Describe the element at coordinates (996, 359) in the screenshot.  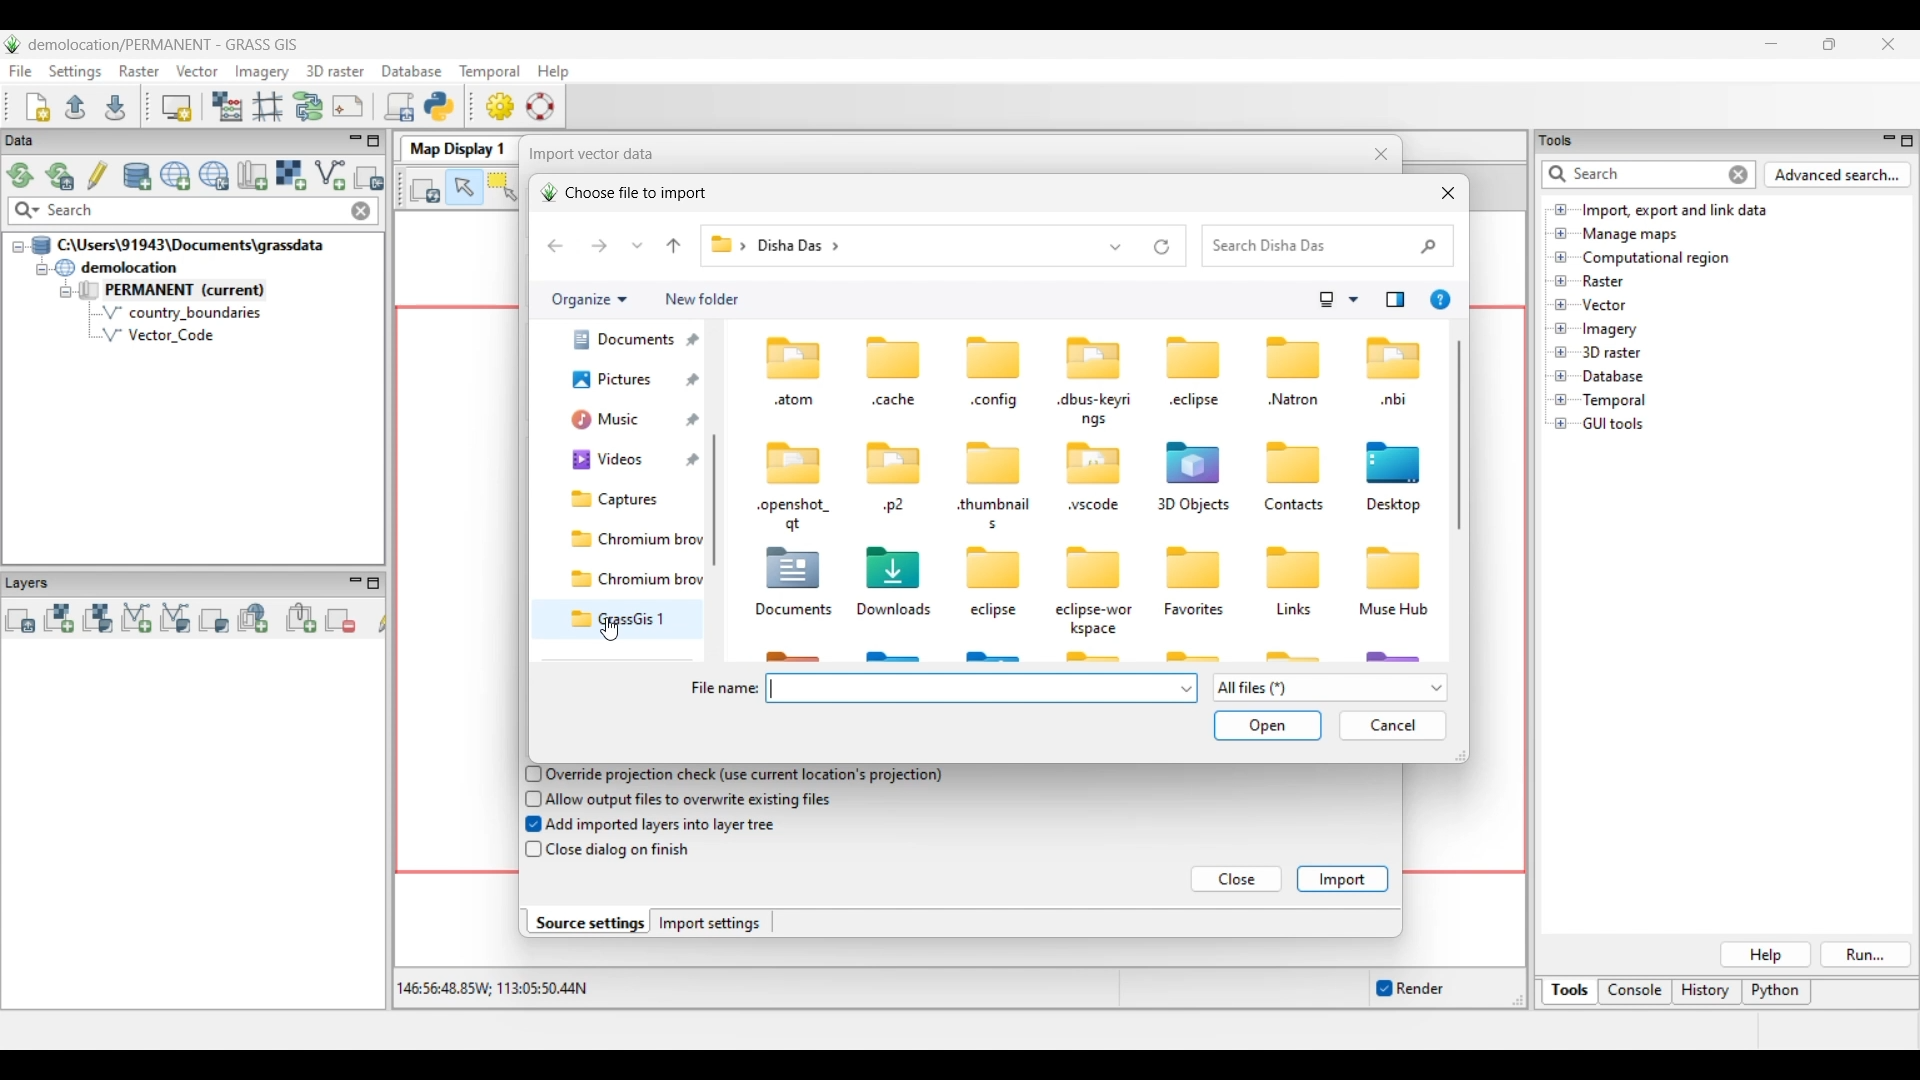
I see `icon` at that location.